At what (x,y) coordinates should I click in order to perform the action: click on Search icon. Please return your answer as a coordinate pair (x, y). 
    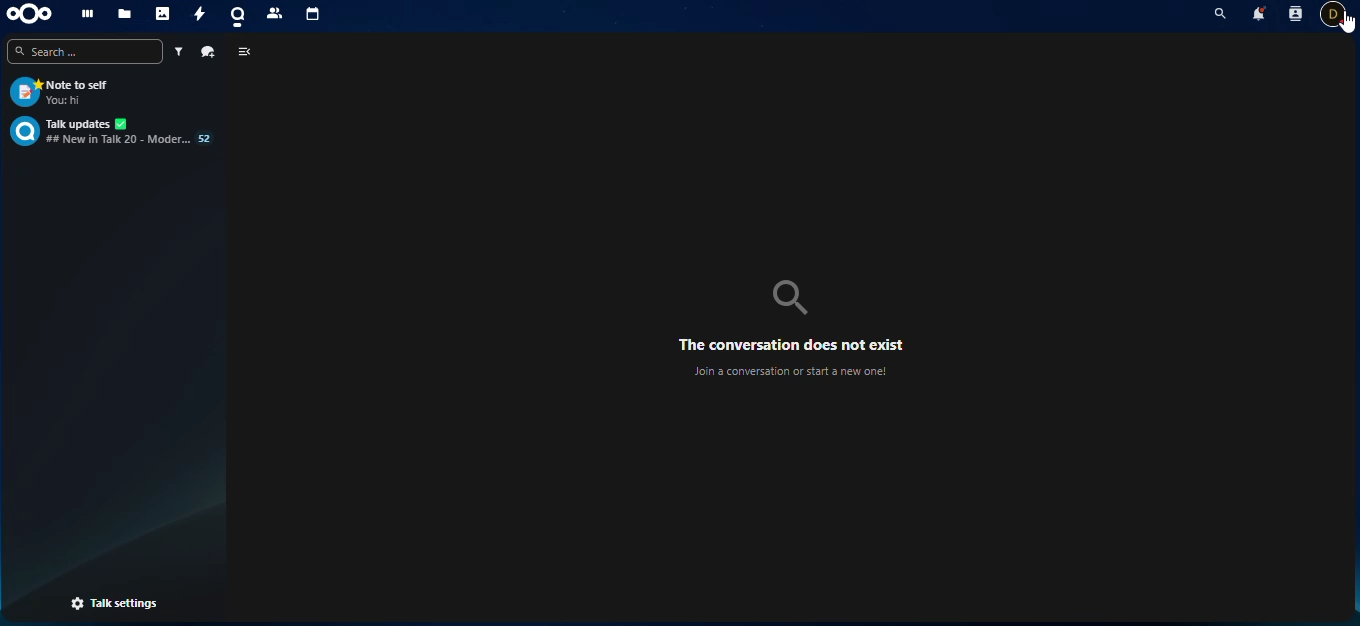
    Looking at the image, I should click on (790, 298).